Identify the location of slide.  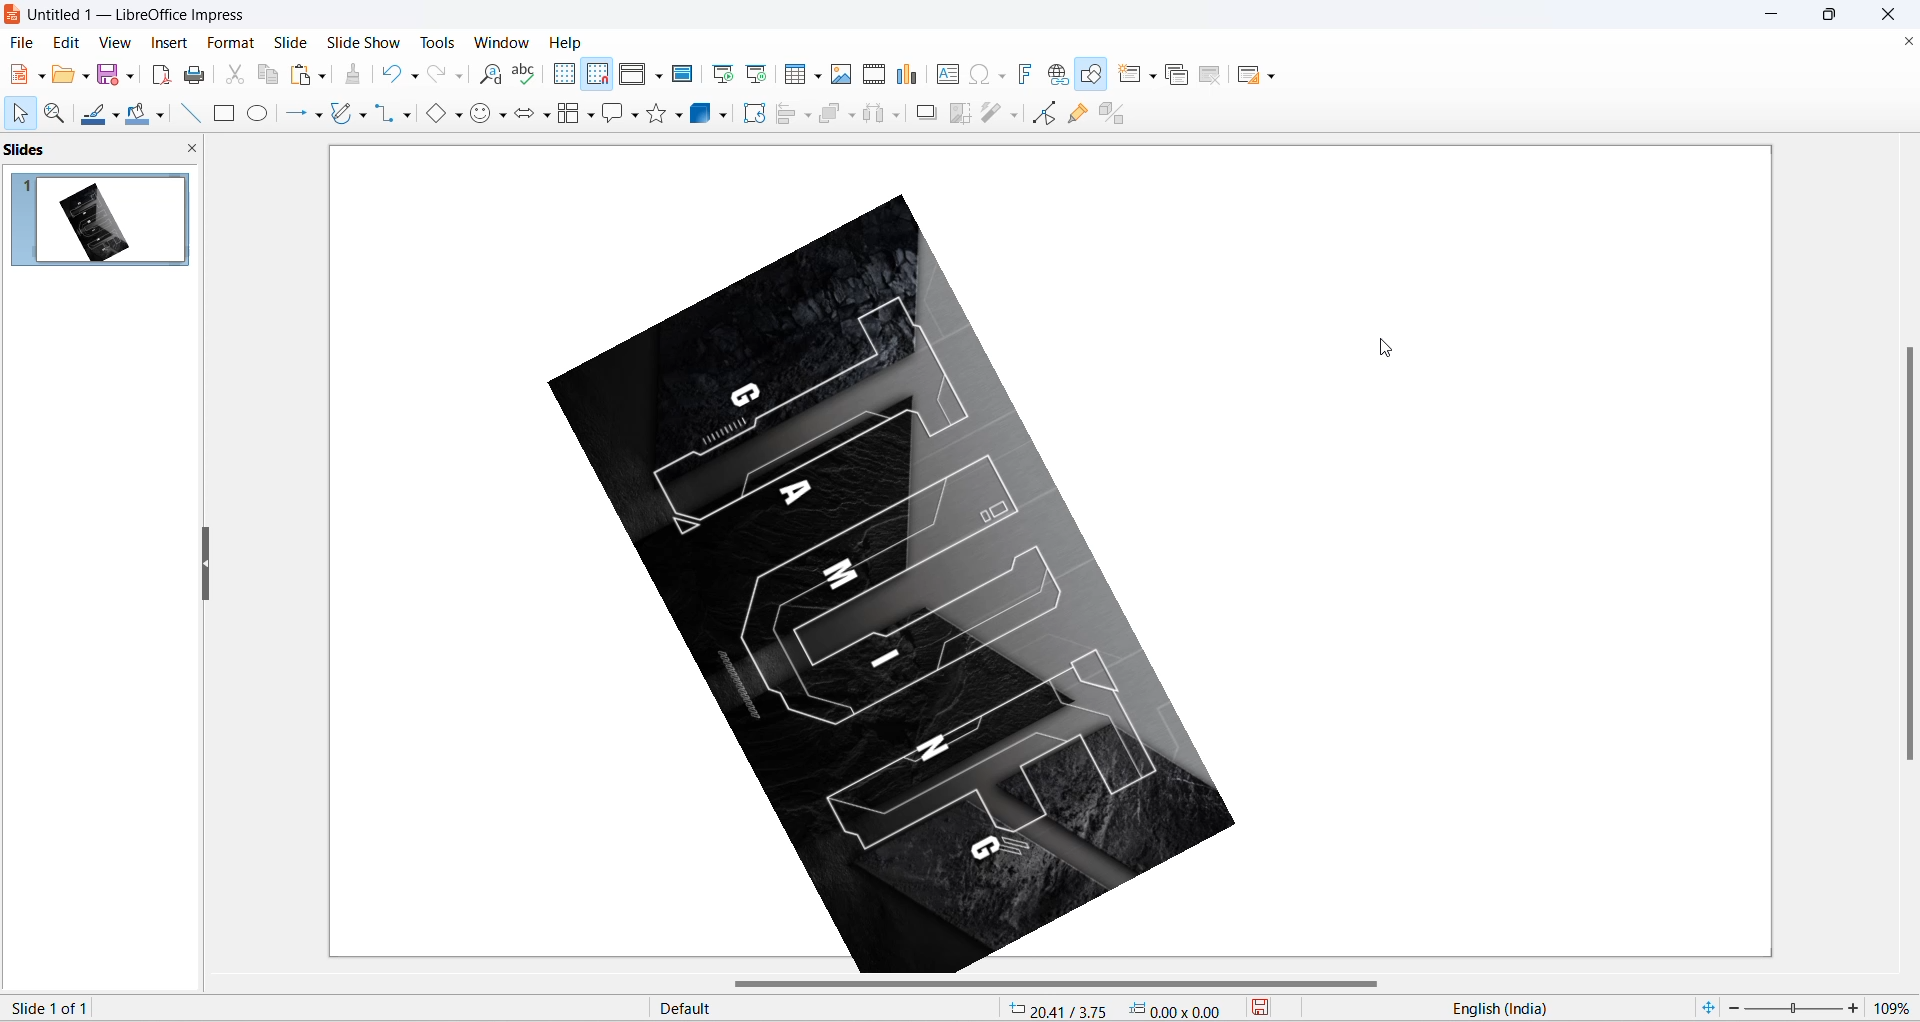
(291, 42).